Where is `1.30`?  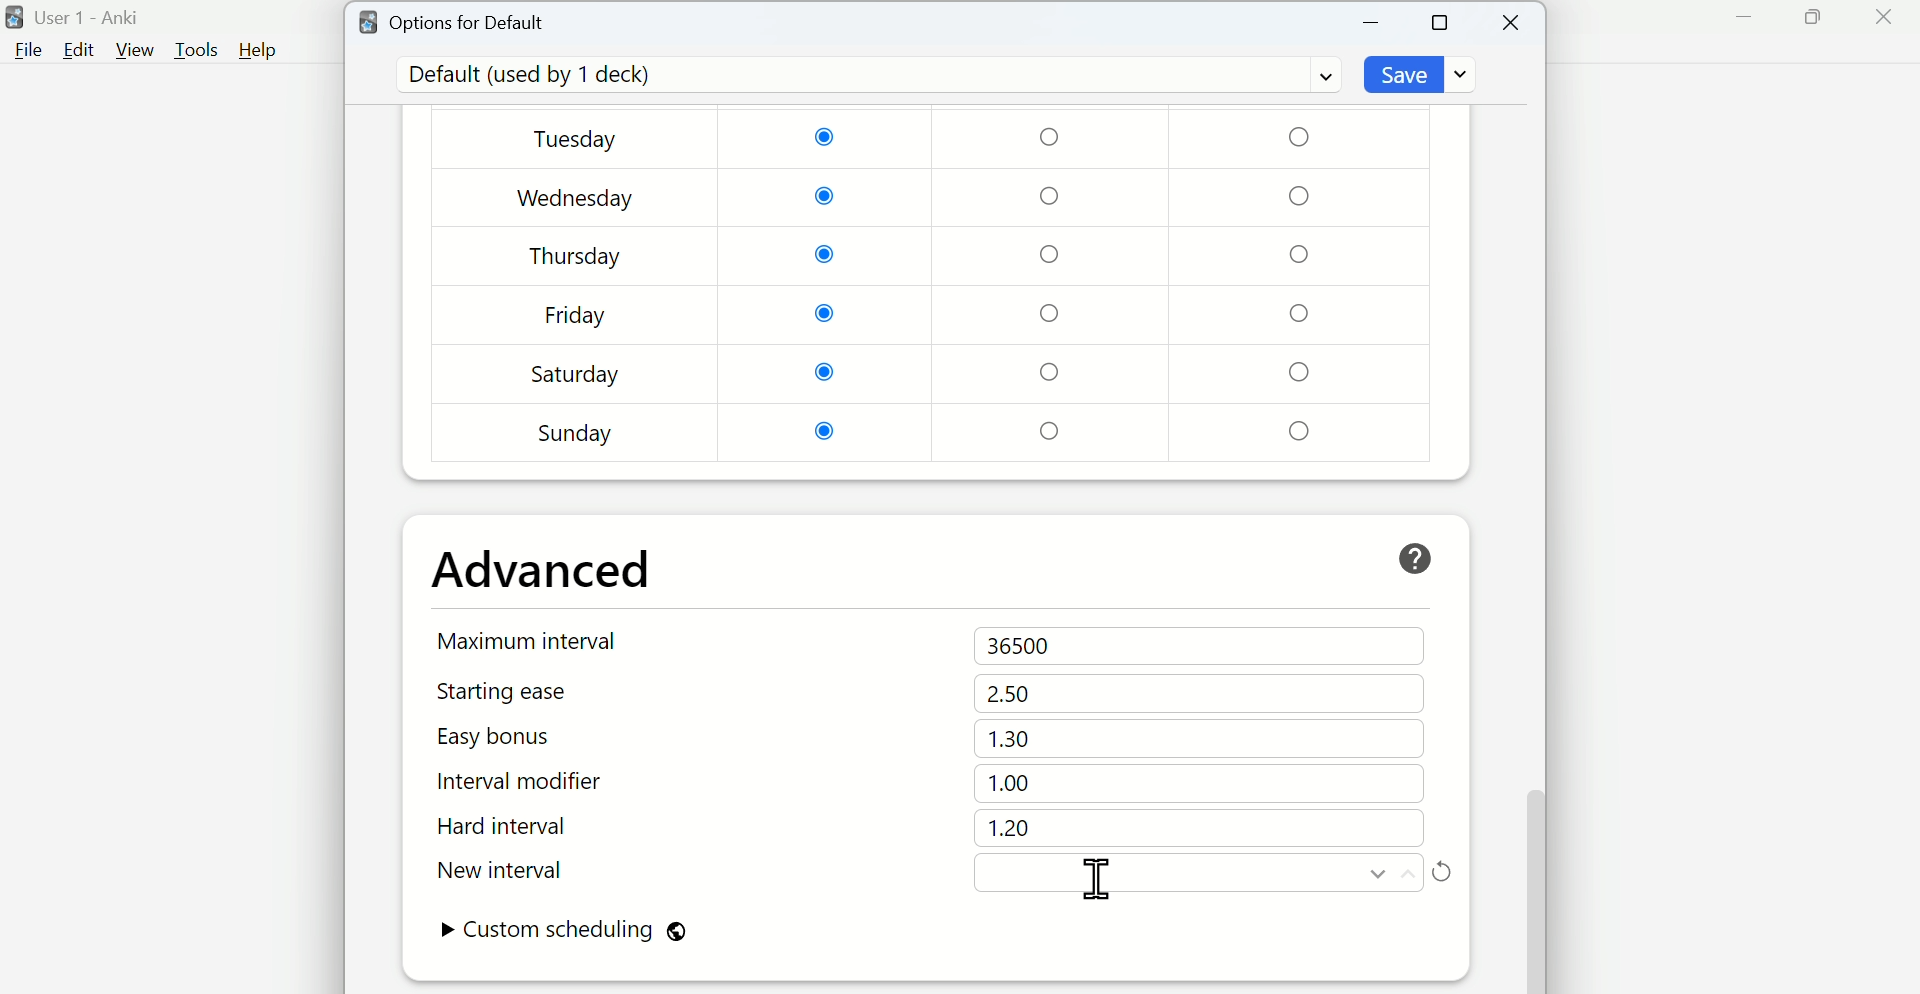 1.30 is located at coordinates (1009, 738).